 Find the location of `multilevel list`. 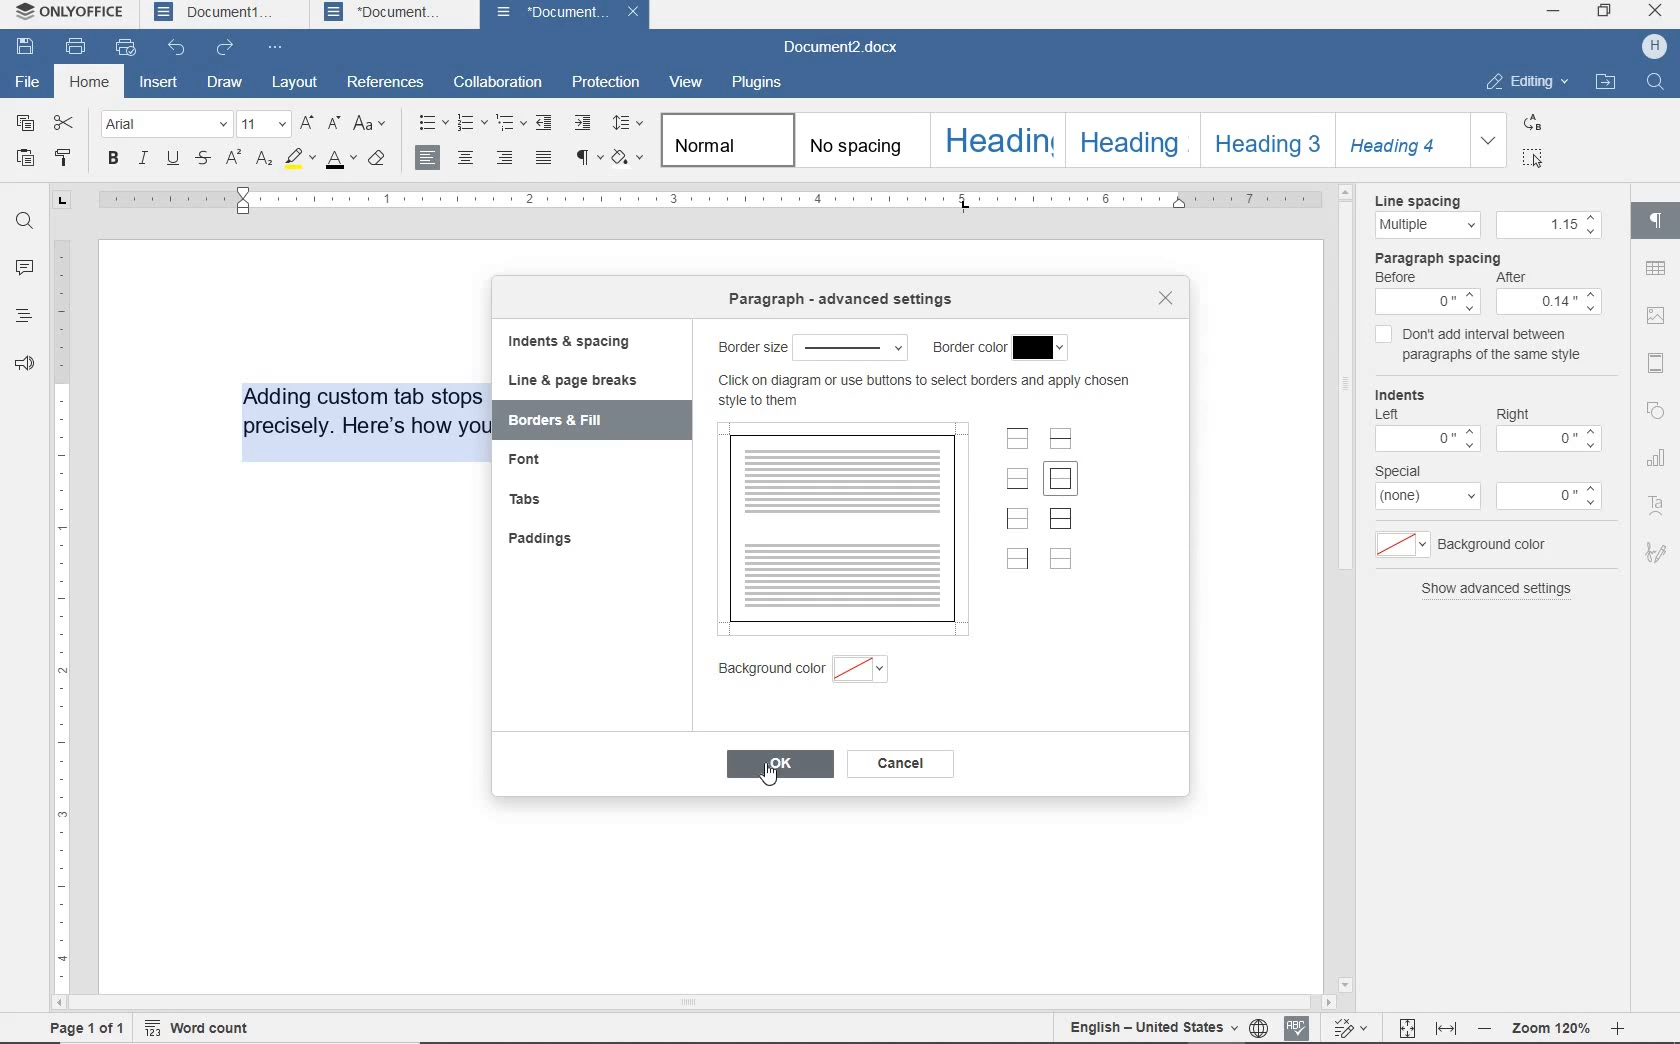

multilevel list is located at coordinates (508, 120).